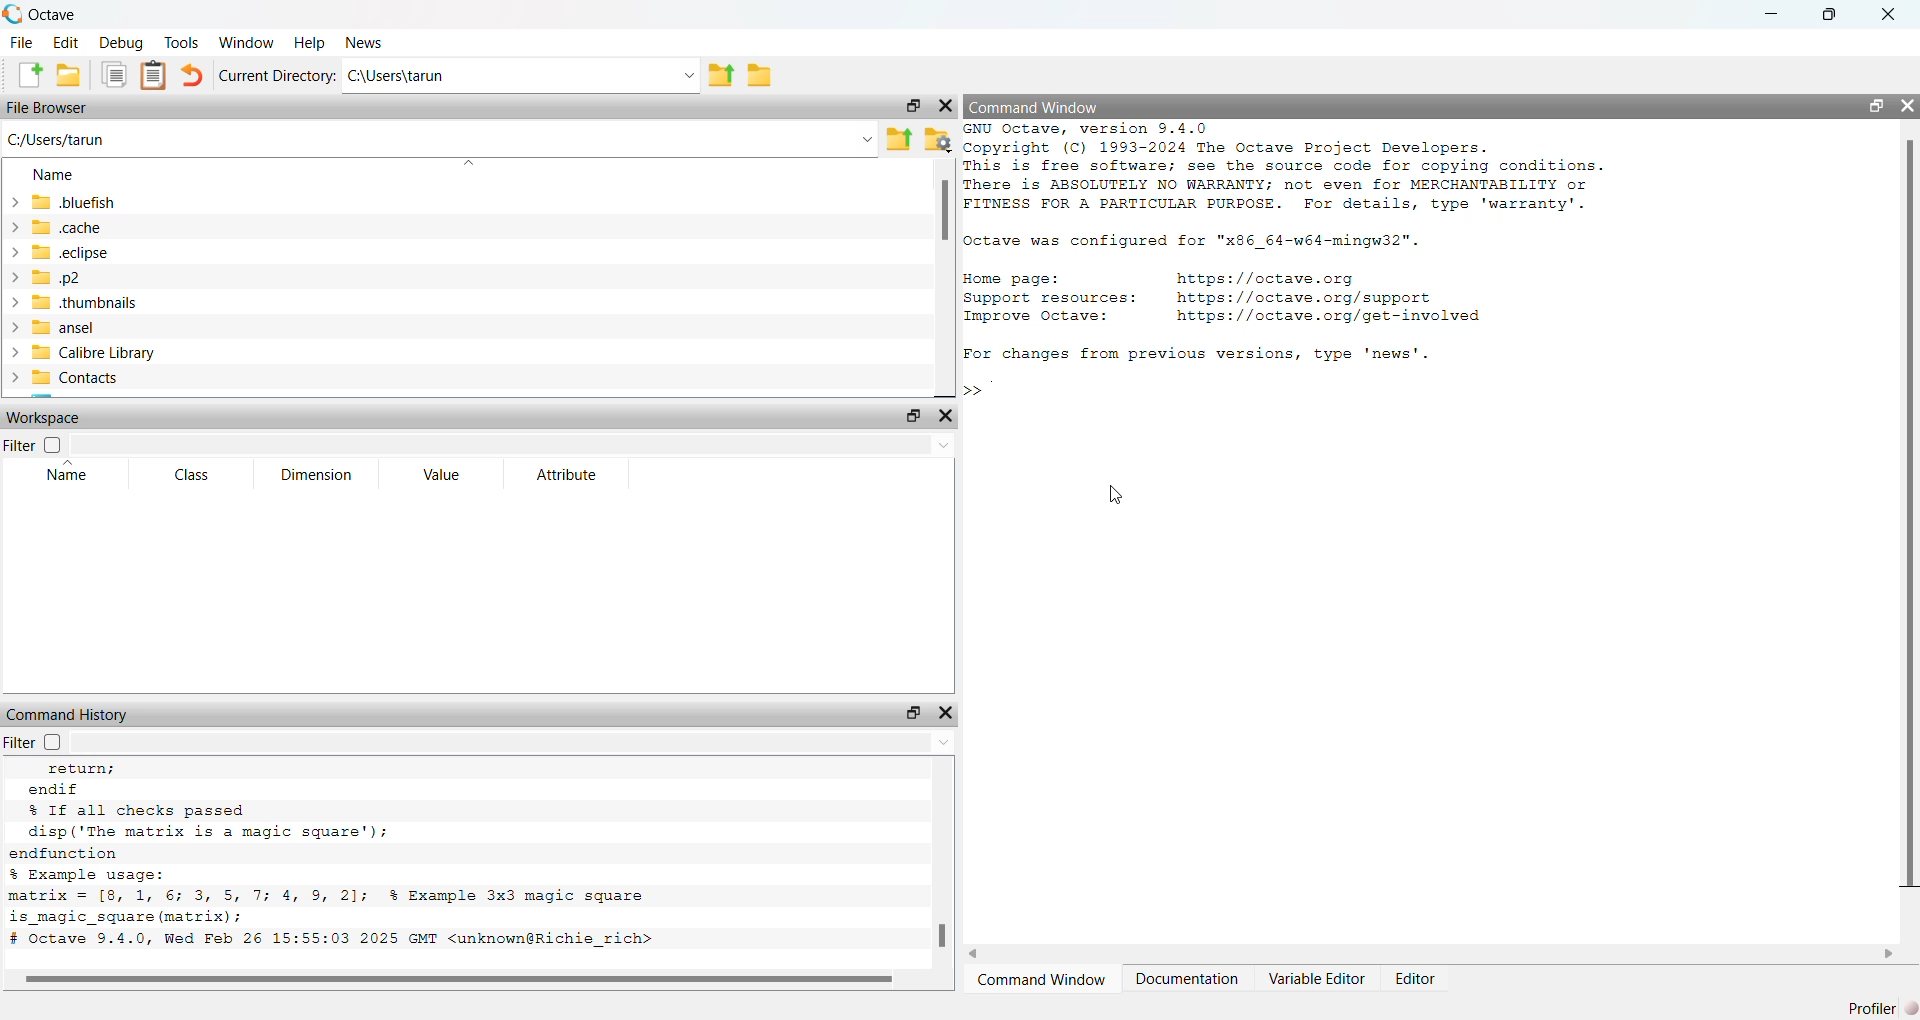  Describe the element at coordinates (941, 935) in the screenshot. I see `scroll bar` at that location.